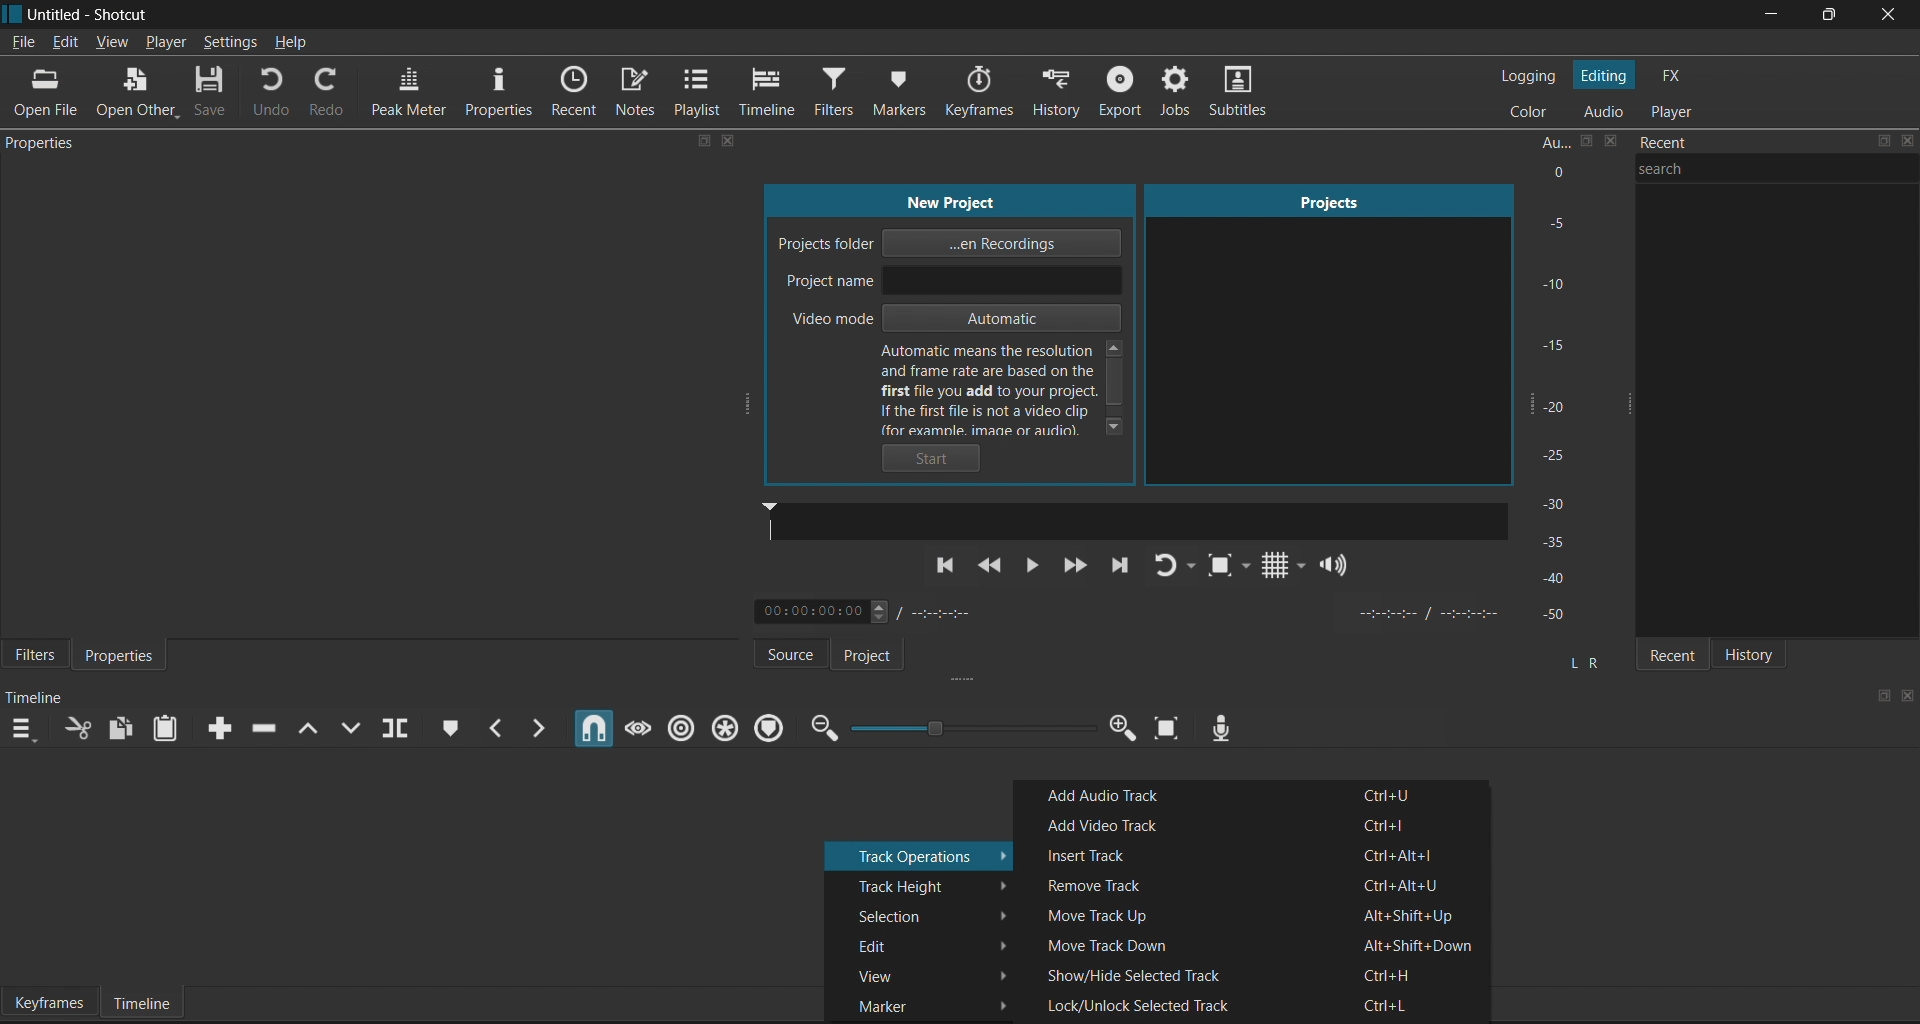  Describe the element at coordinates (214, 726) in the screenshot. I see `Append` at that location.